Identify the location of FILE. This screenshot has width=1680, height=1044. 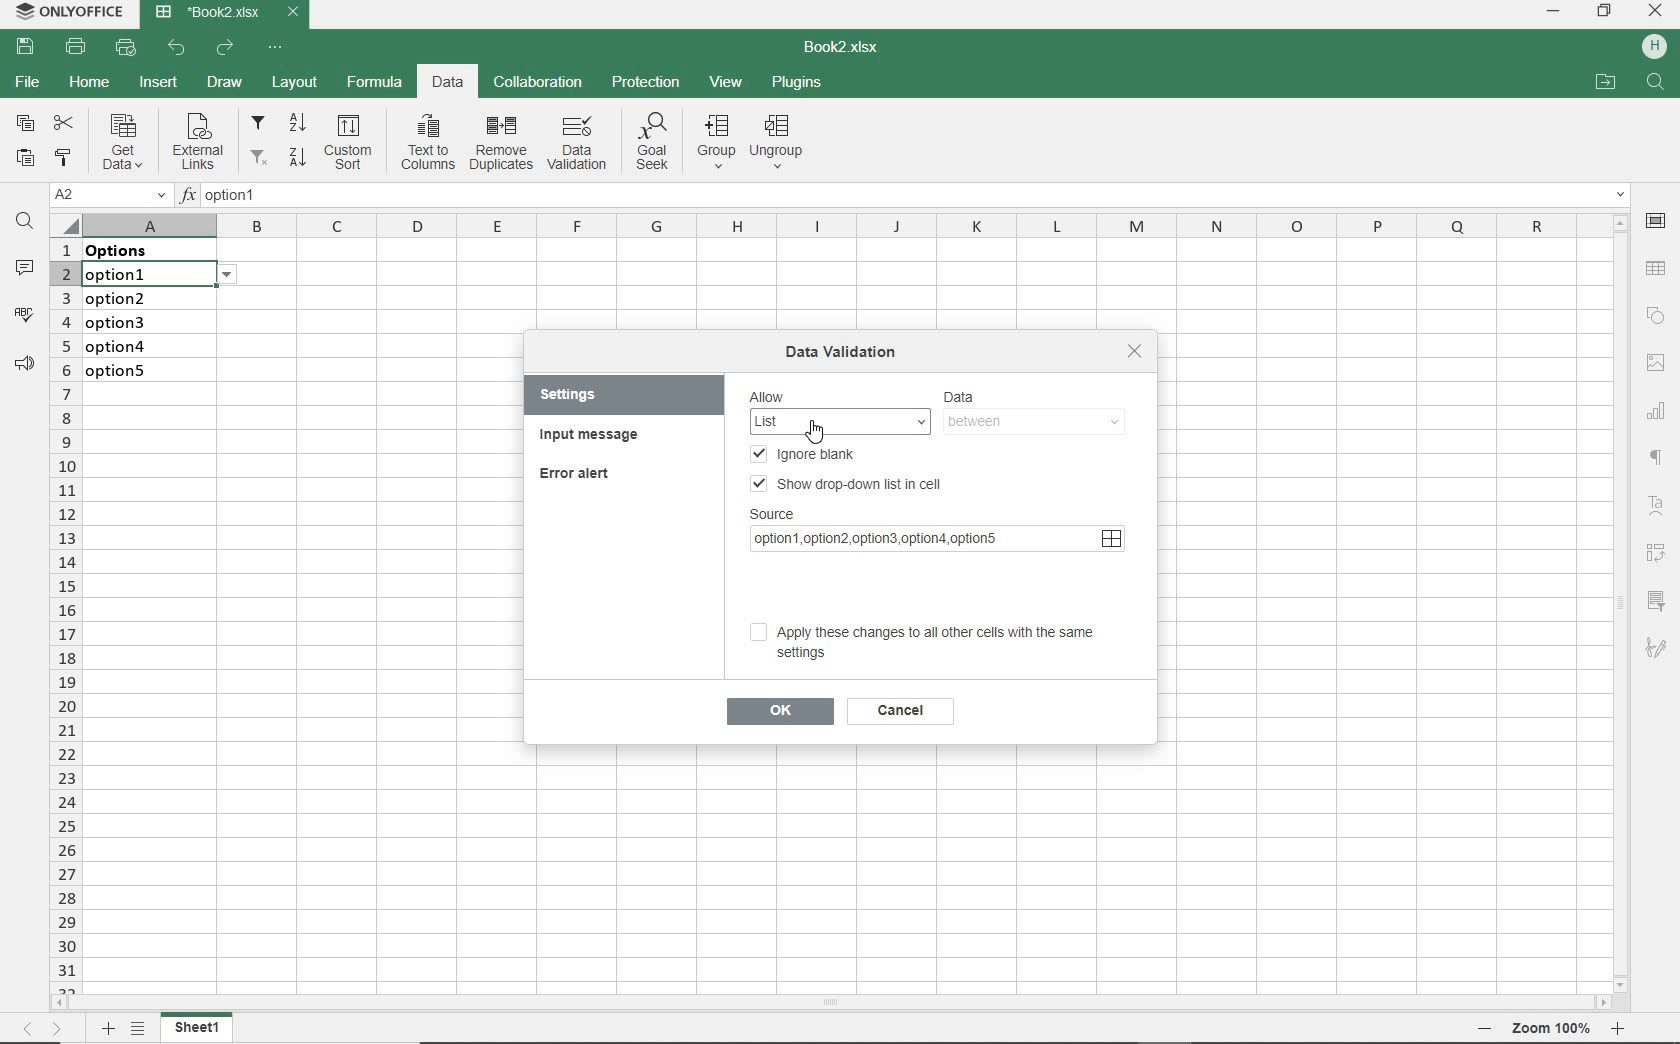
(26, 85).